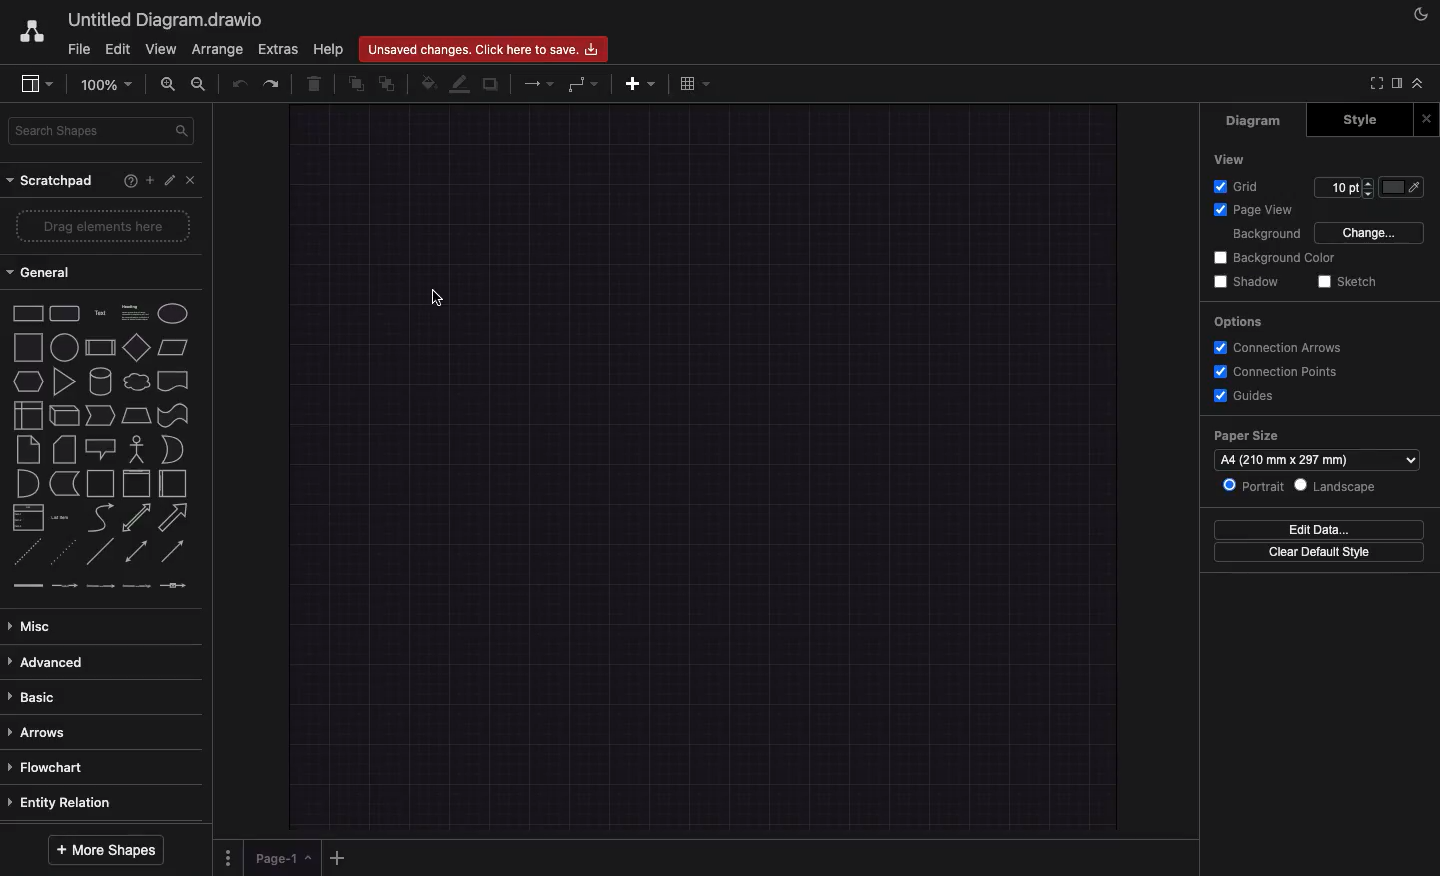 The height and width of the screenshot is (876, 1440). What do you see at coordinates (1377, 85) in the screenshot?
I see `Full screen` at bounding box center [1377, 85].